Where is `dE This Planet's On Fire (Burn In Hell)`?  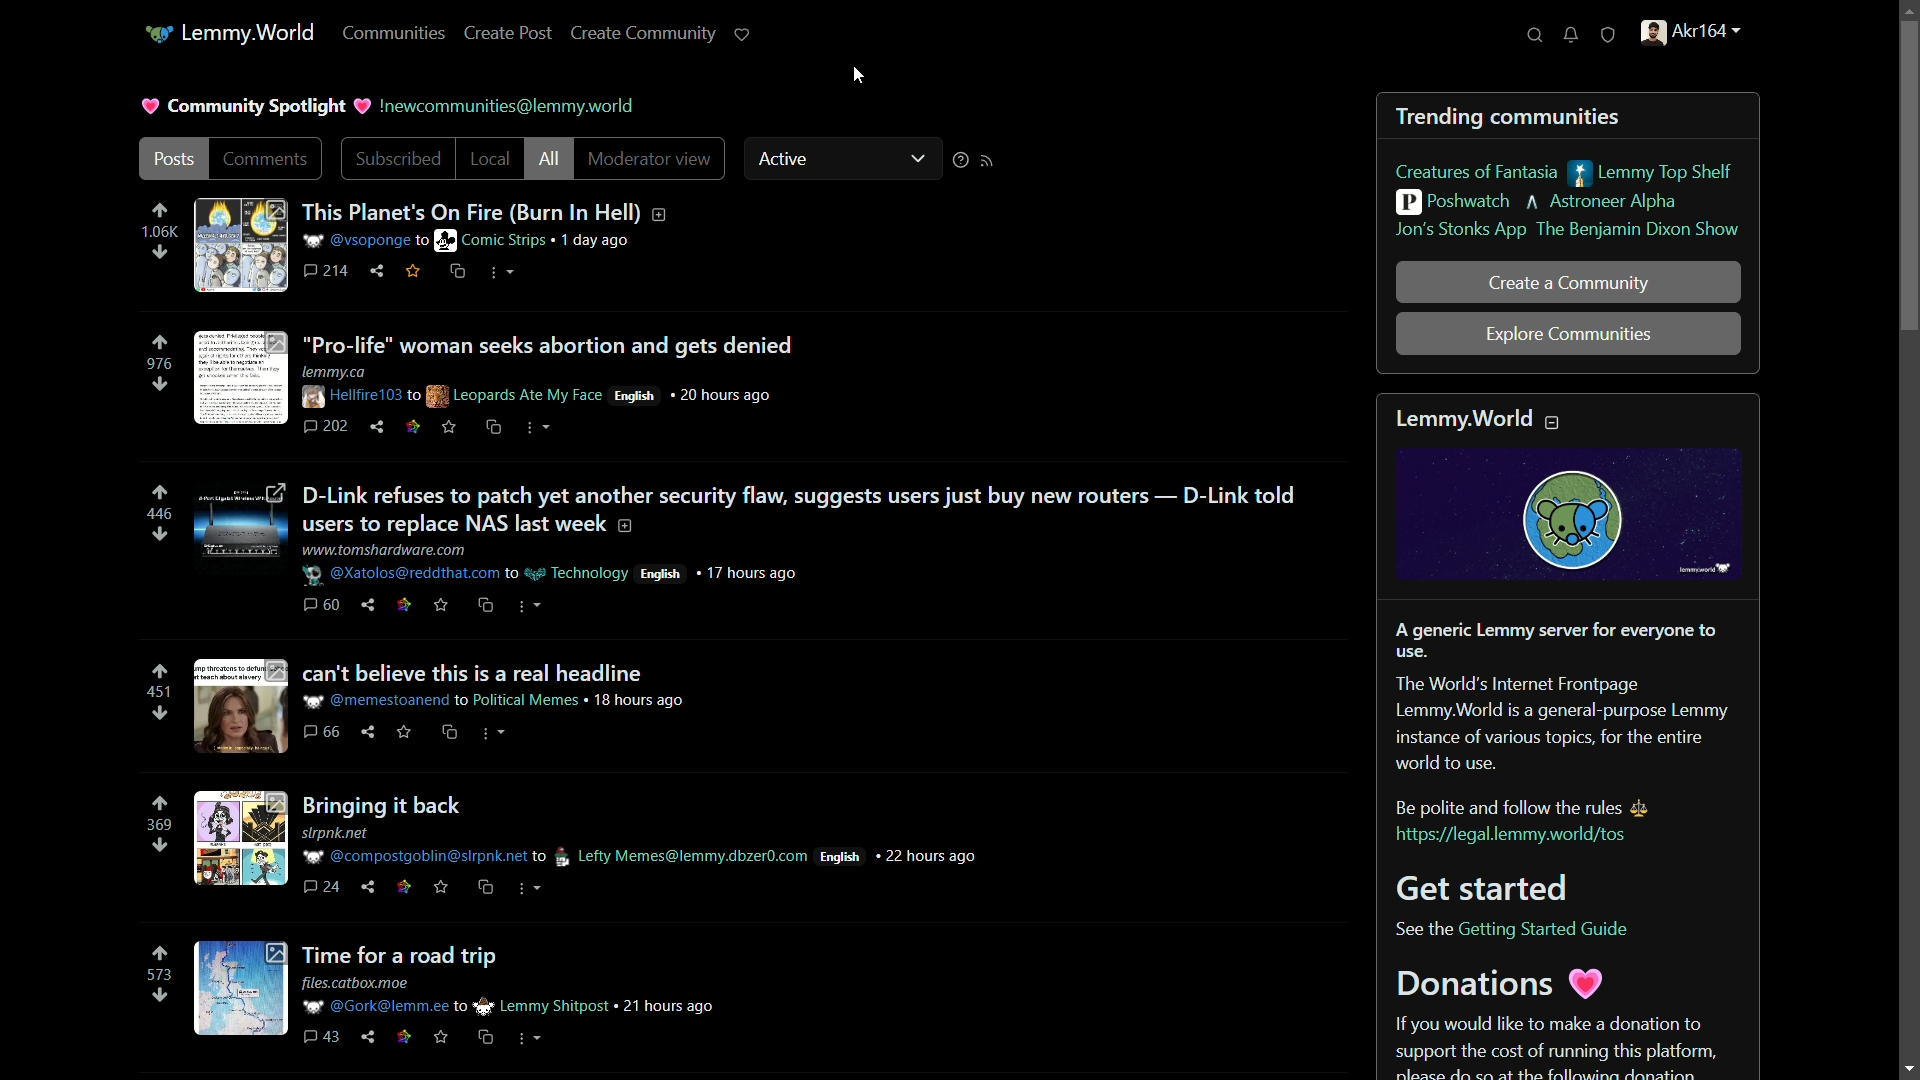
dE This Planet's On Fire (Burn In Hell) is located at coordinates (500, 208).